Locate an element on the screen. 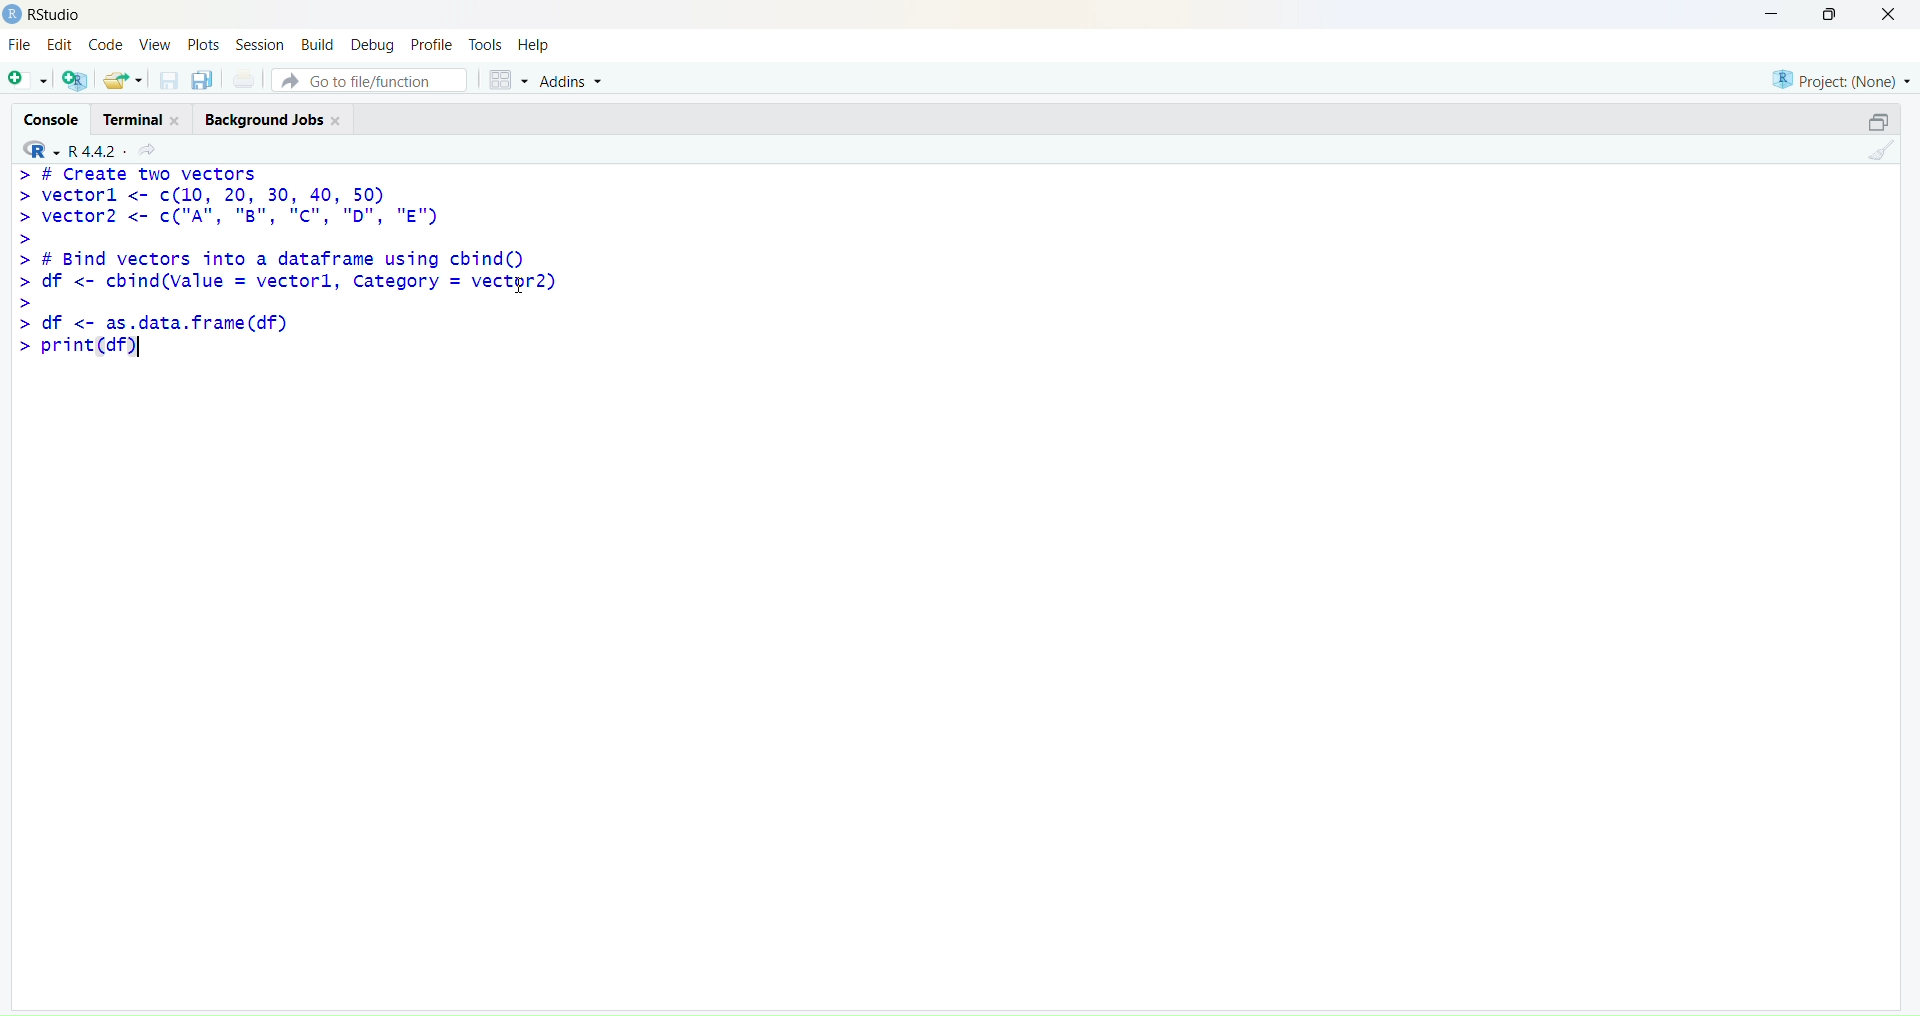 The height and width of the screenshot is (1016, 1920). Session is located at coordinates (258, 43).